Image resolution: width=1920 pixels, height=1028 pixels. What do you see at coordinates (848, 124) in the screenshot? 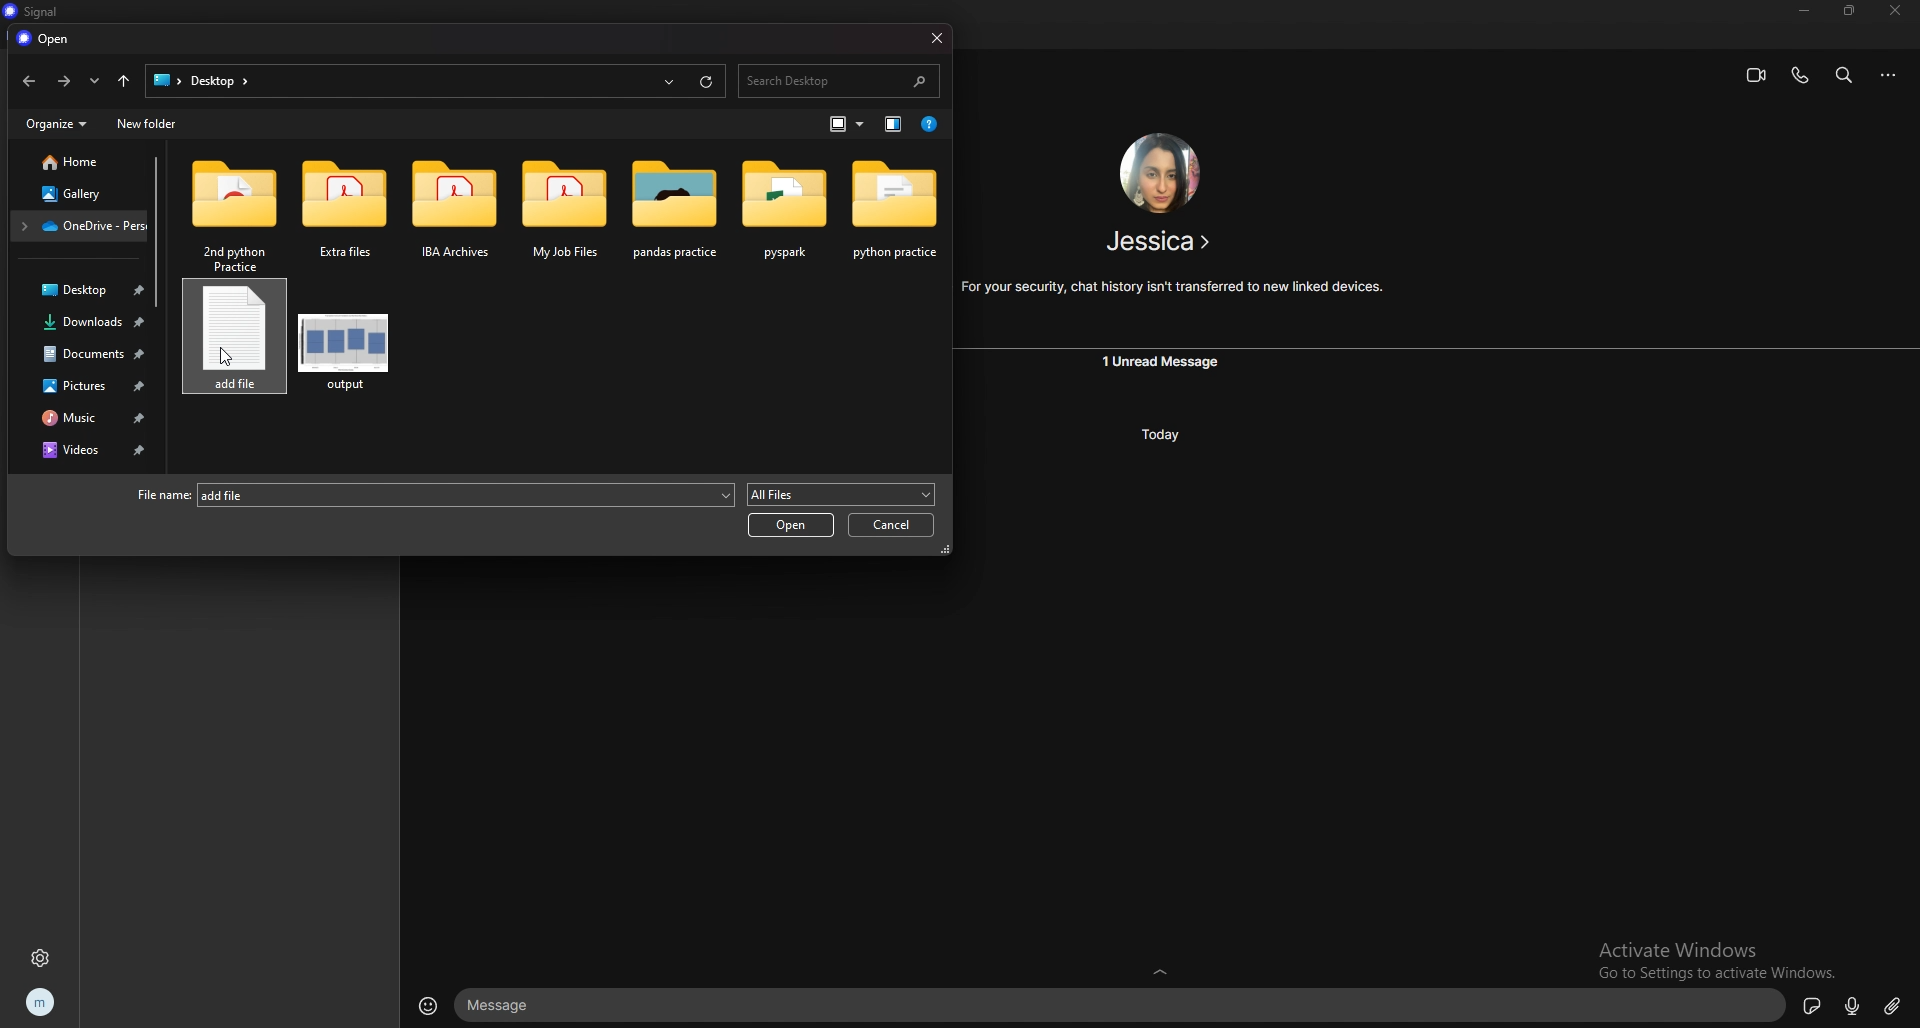
I see `change view` at bounding box center [848, 124].